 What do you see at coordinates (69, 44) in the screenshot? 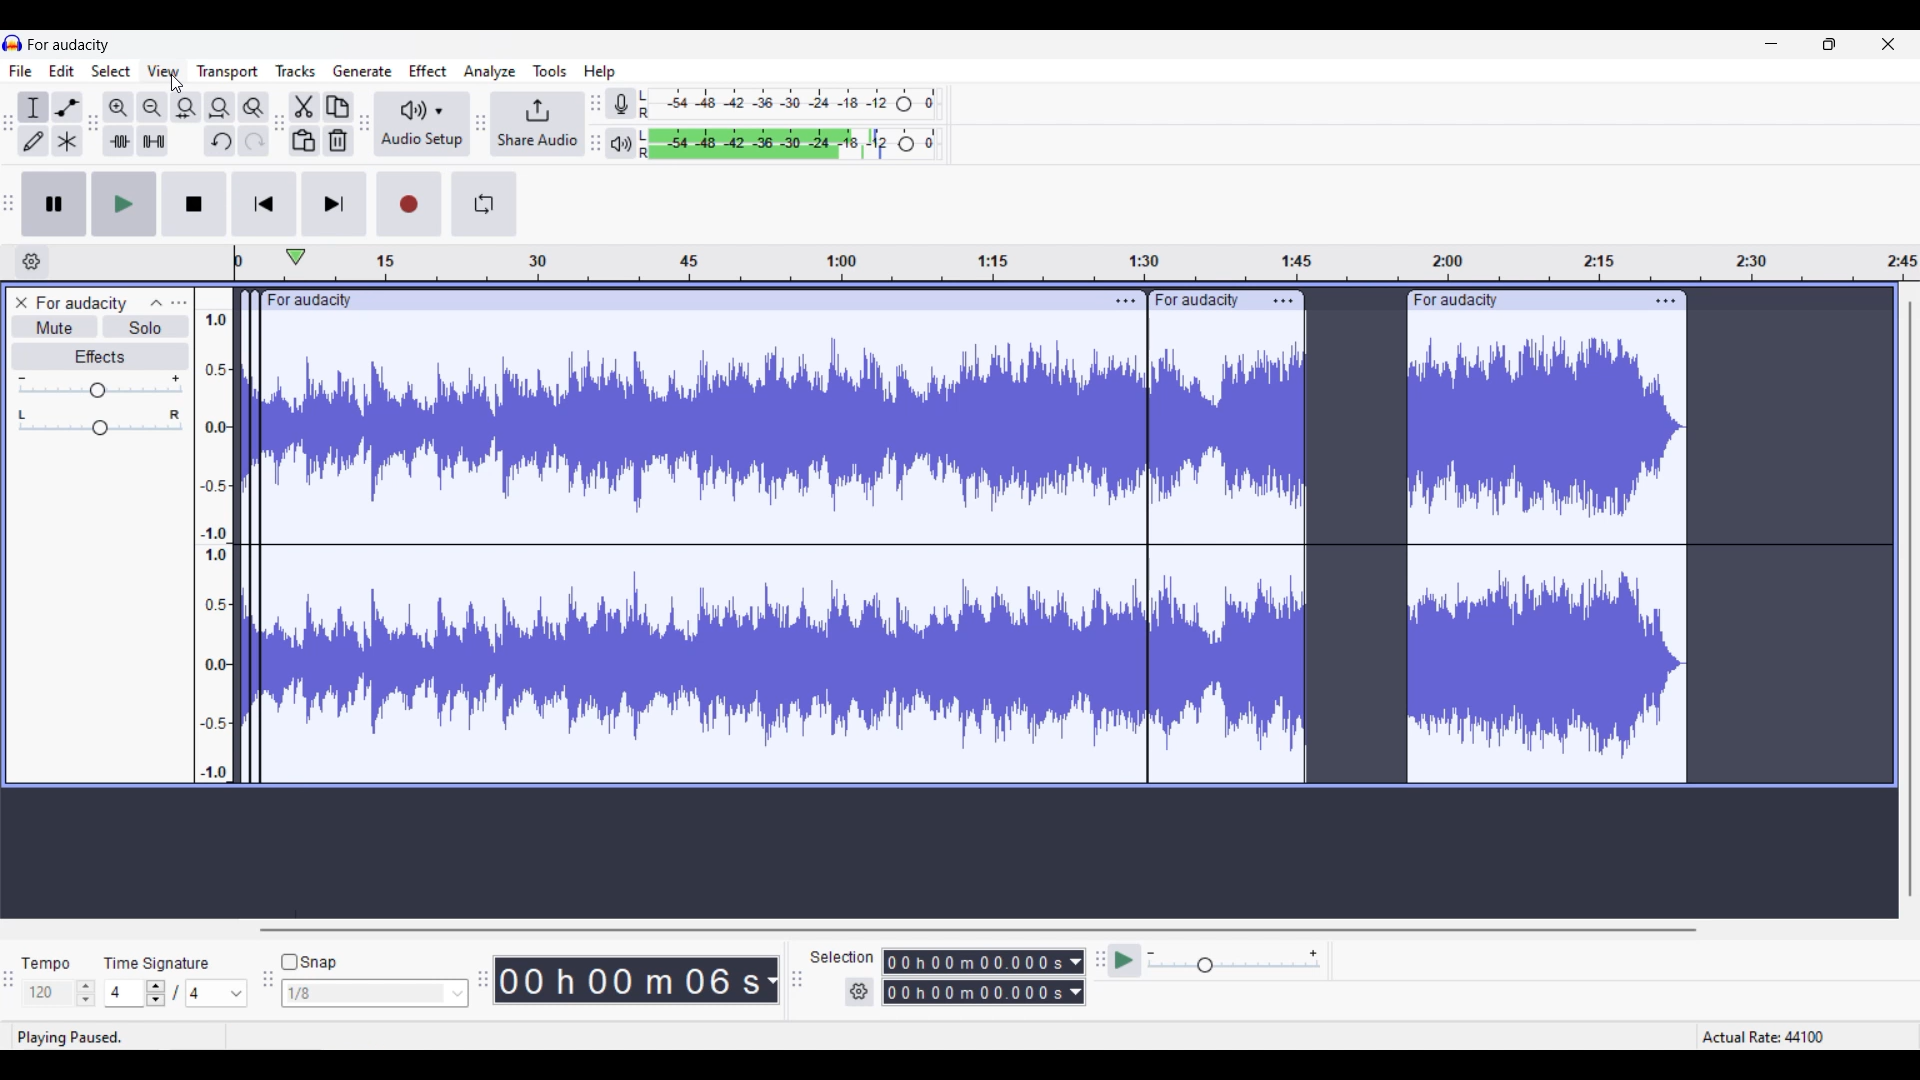
I see `For audacity` at bounding box center [69, 44].